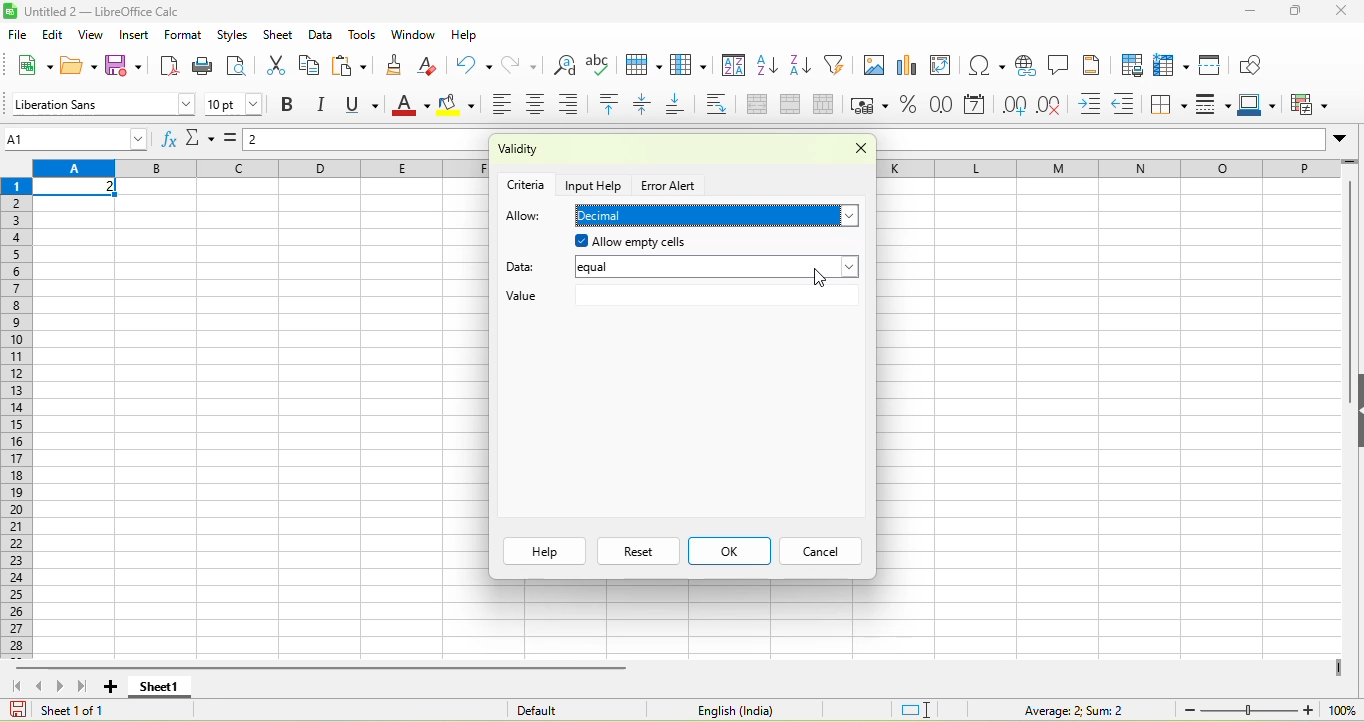 Image resolution: width=1364 pixels, height=722 pixels. Describe the element at coordinates (526, 64) in the screenshot. I see `redo` at that location.